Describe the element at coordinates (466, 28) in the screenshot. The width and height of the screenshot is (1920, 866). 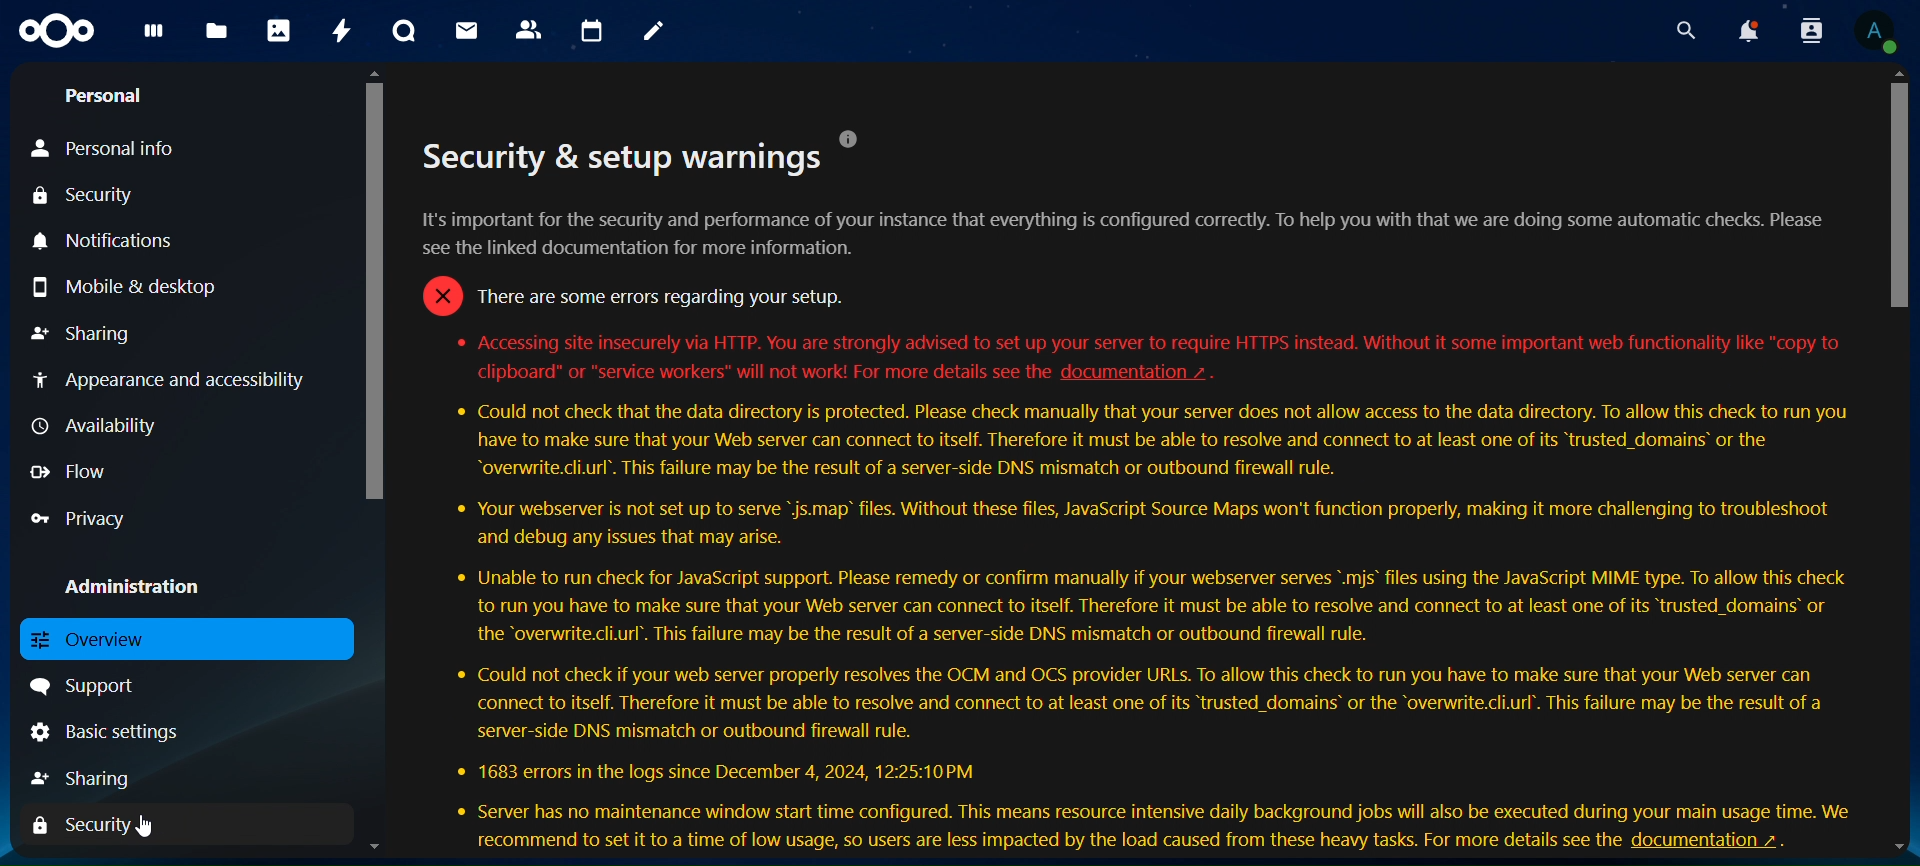
I see `mail` at that location.